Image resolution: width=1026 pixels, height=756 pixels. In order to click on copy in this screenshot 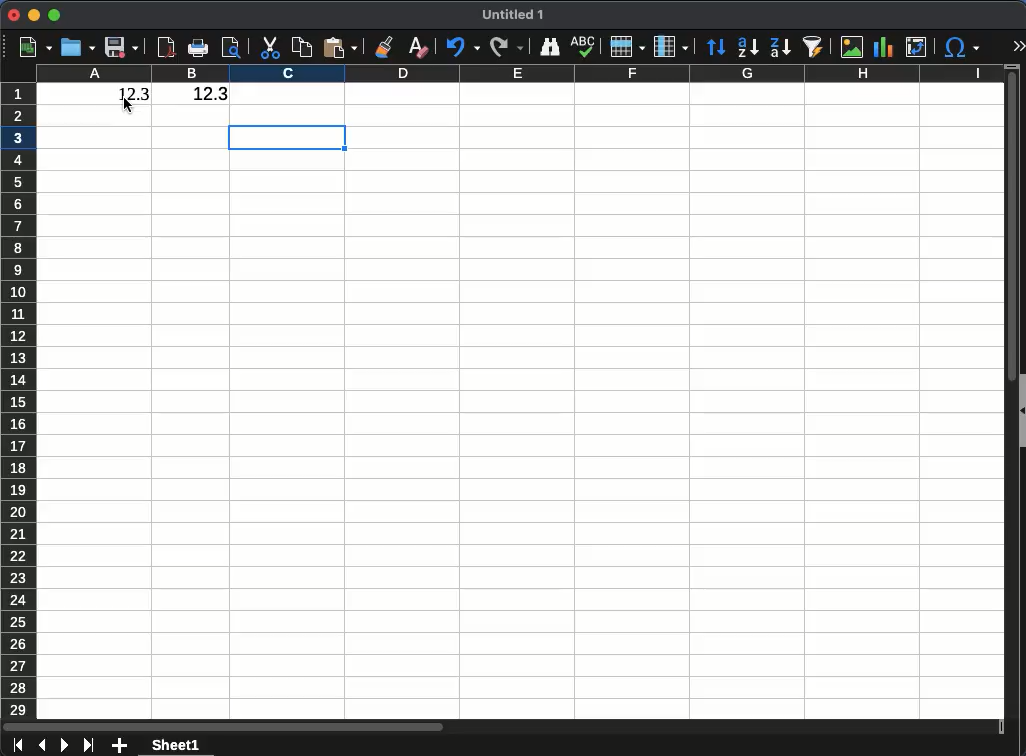, I will do `click(304, 47)`.